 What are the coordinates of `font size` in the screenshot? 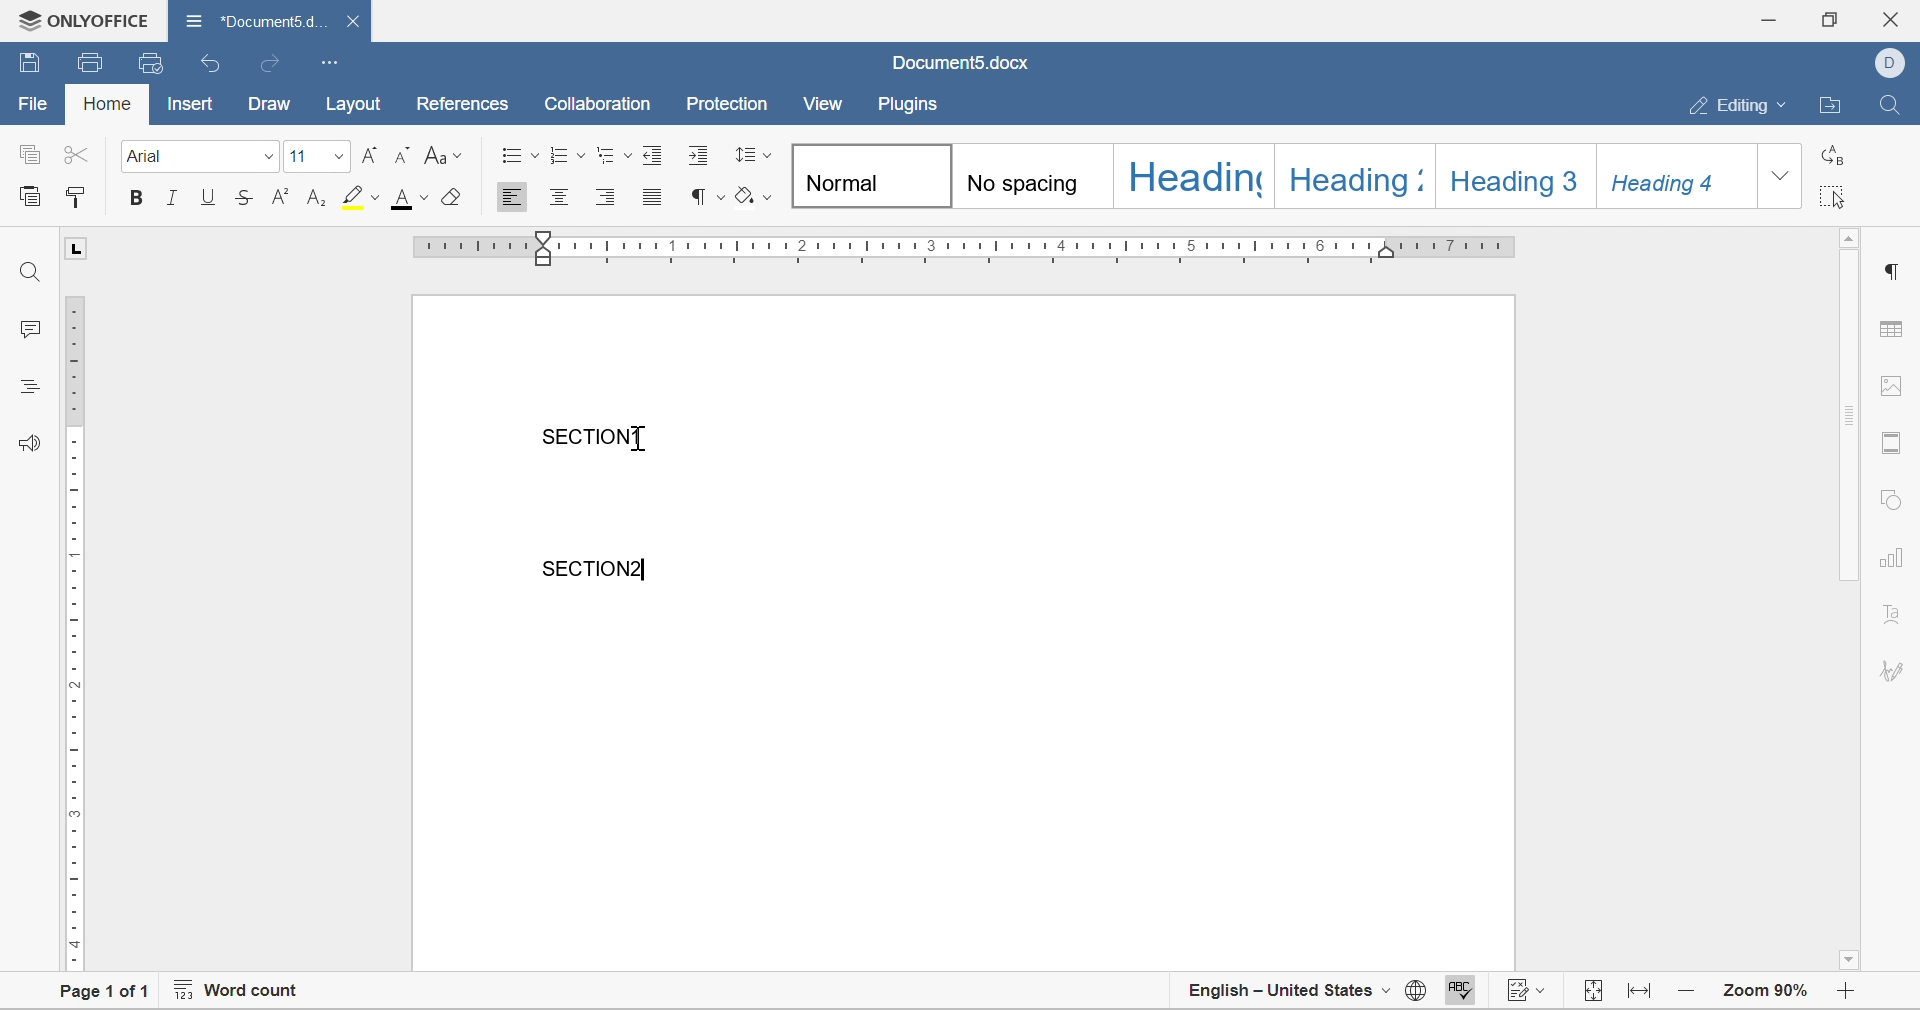 It's located at (300, 158).